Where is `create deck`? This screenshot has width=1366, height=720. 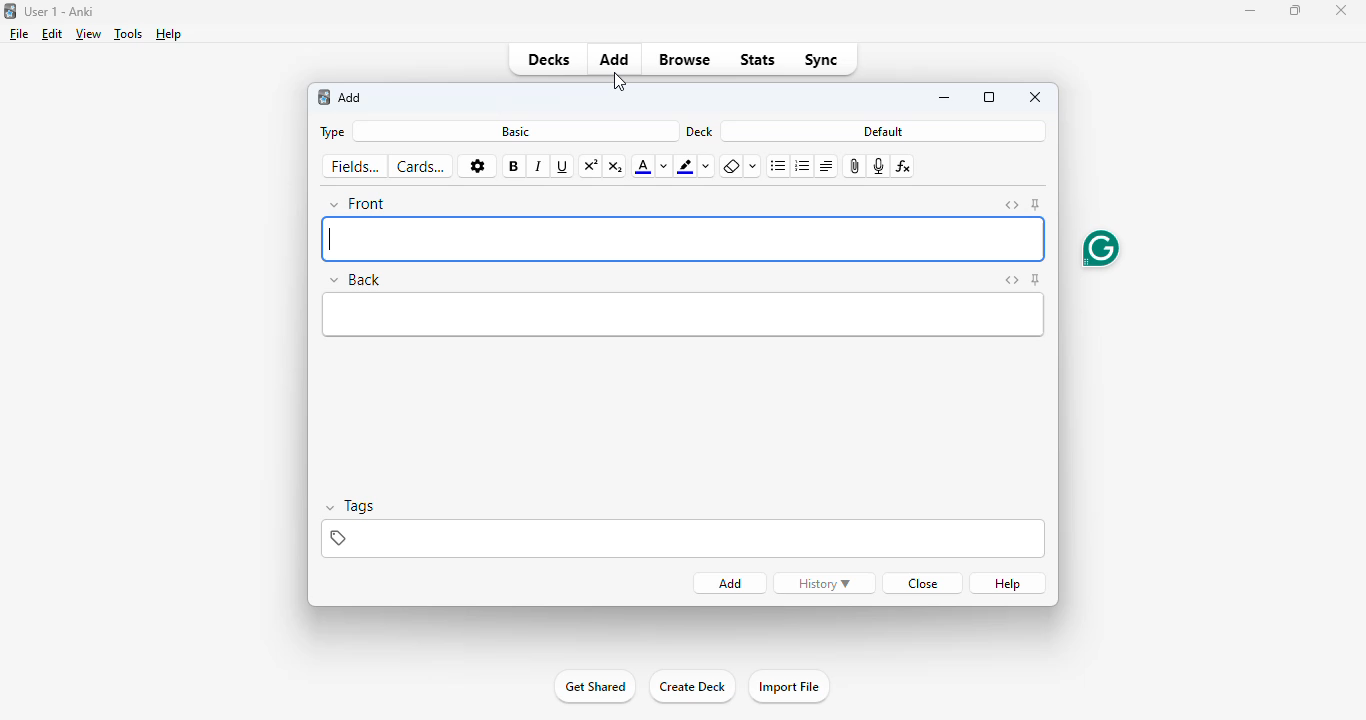 create deck is located at coordinates (692, 687).